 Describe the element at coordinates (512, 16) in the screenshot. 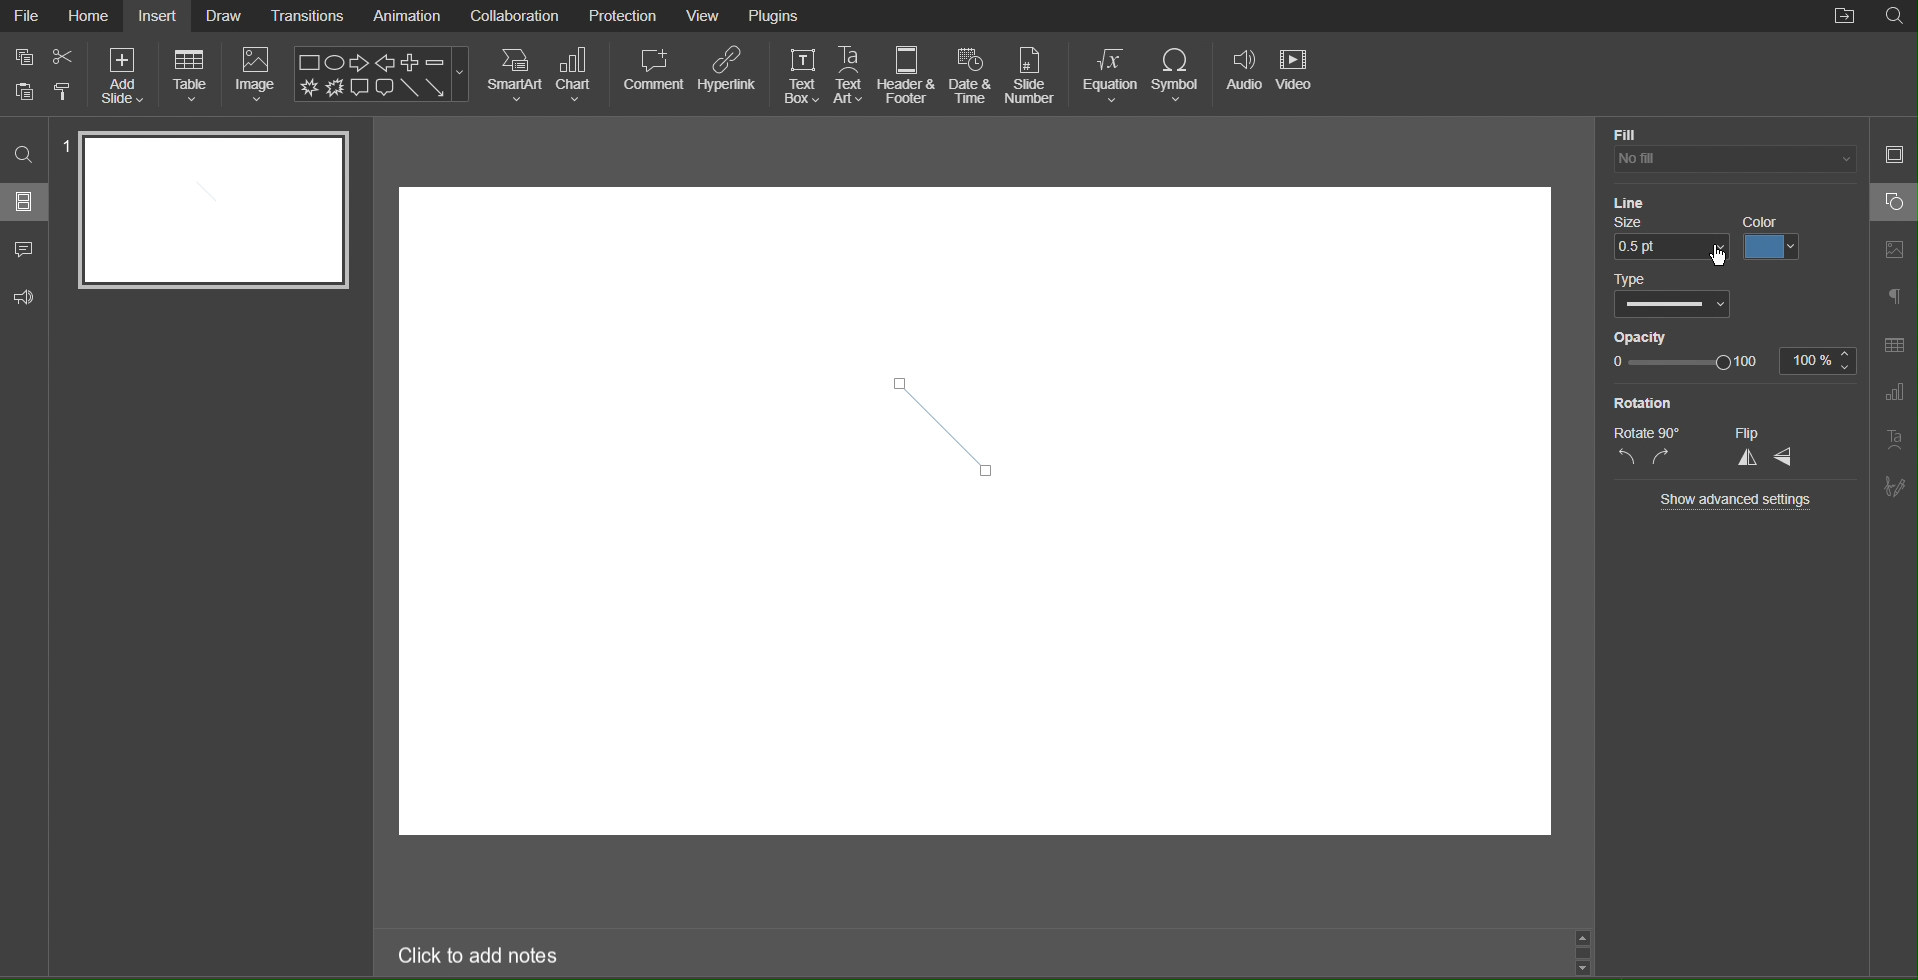

I see `Collaboration` at that location.